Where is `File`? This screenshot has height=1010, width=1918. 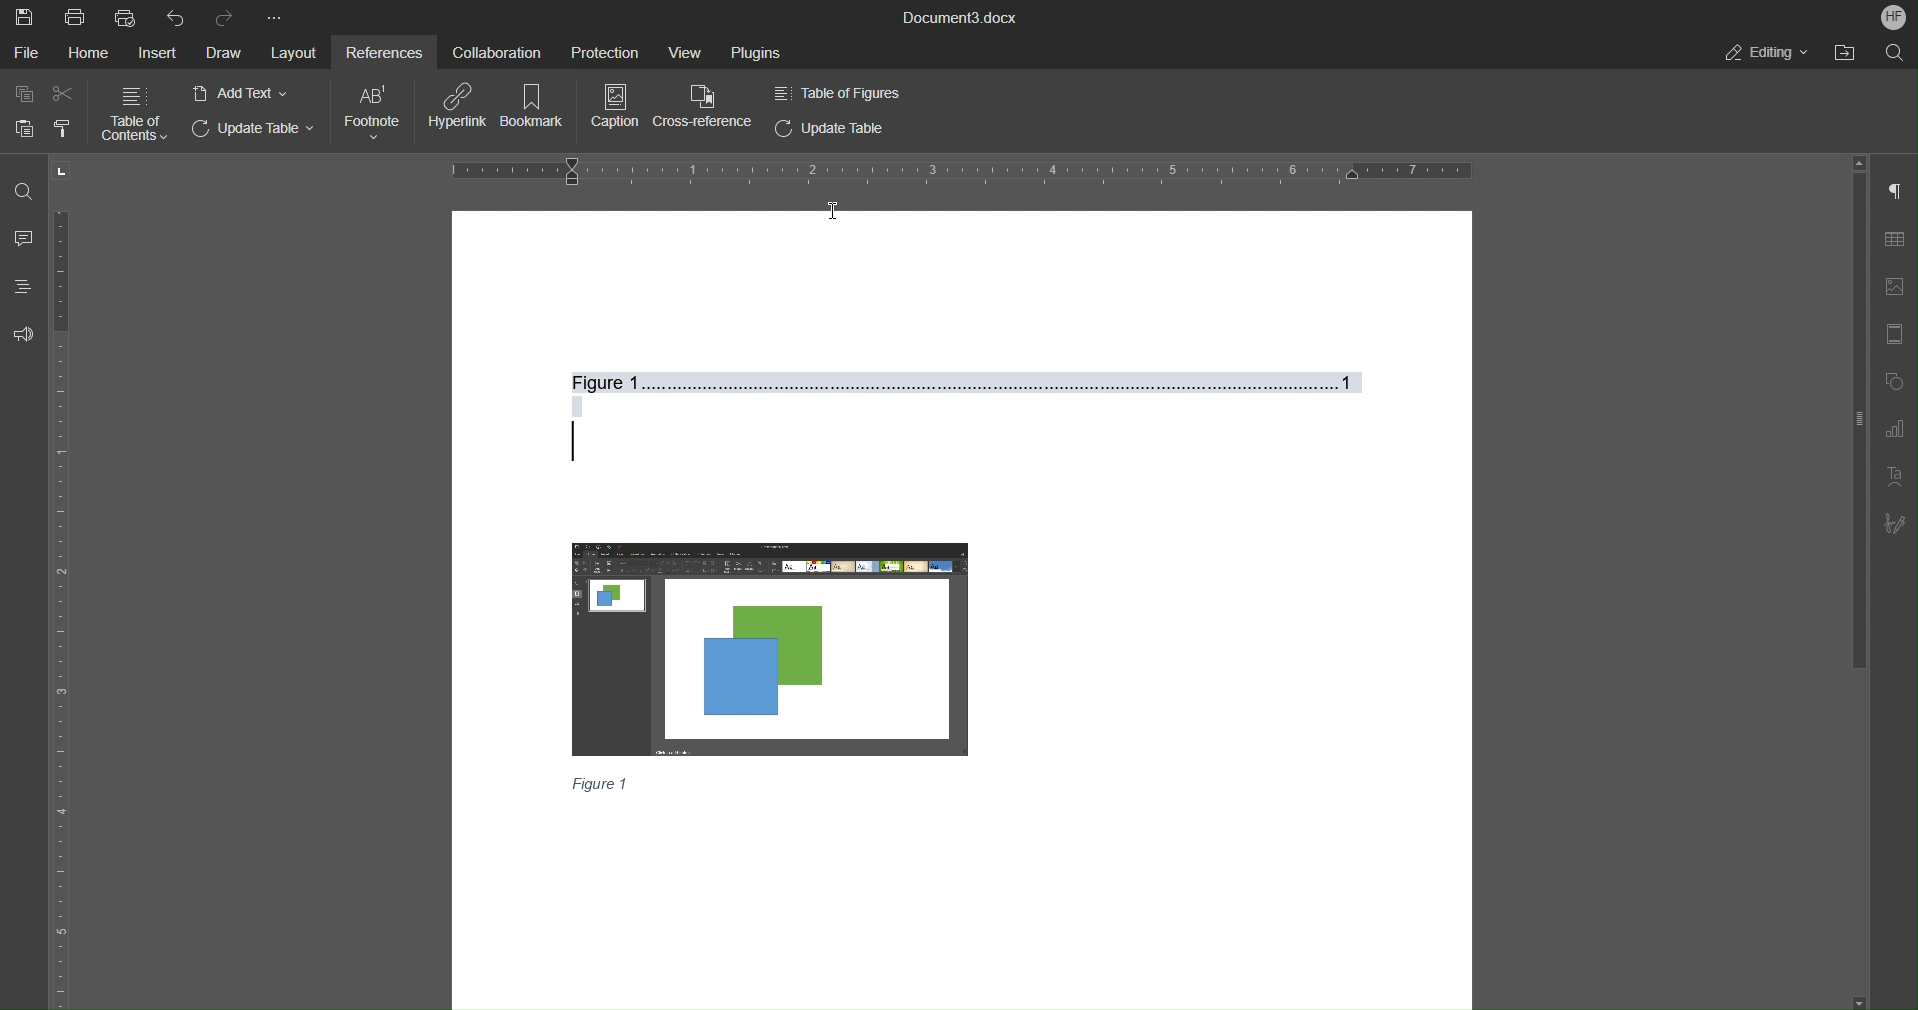 File is located at coordinates (29, 53).